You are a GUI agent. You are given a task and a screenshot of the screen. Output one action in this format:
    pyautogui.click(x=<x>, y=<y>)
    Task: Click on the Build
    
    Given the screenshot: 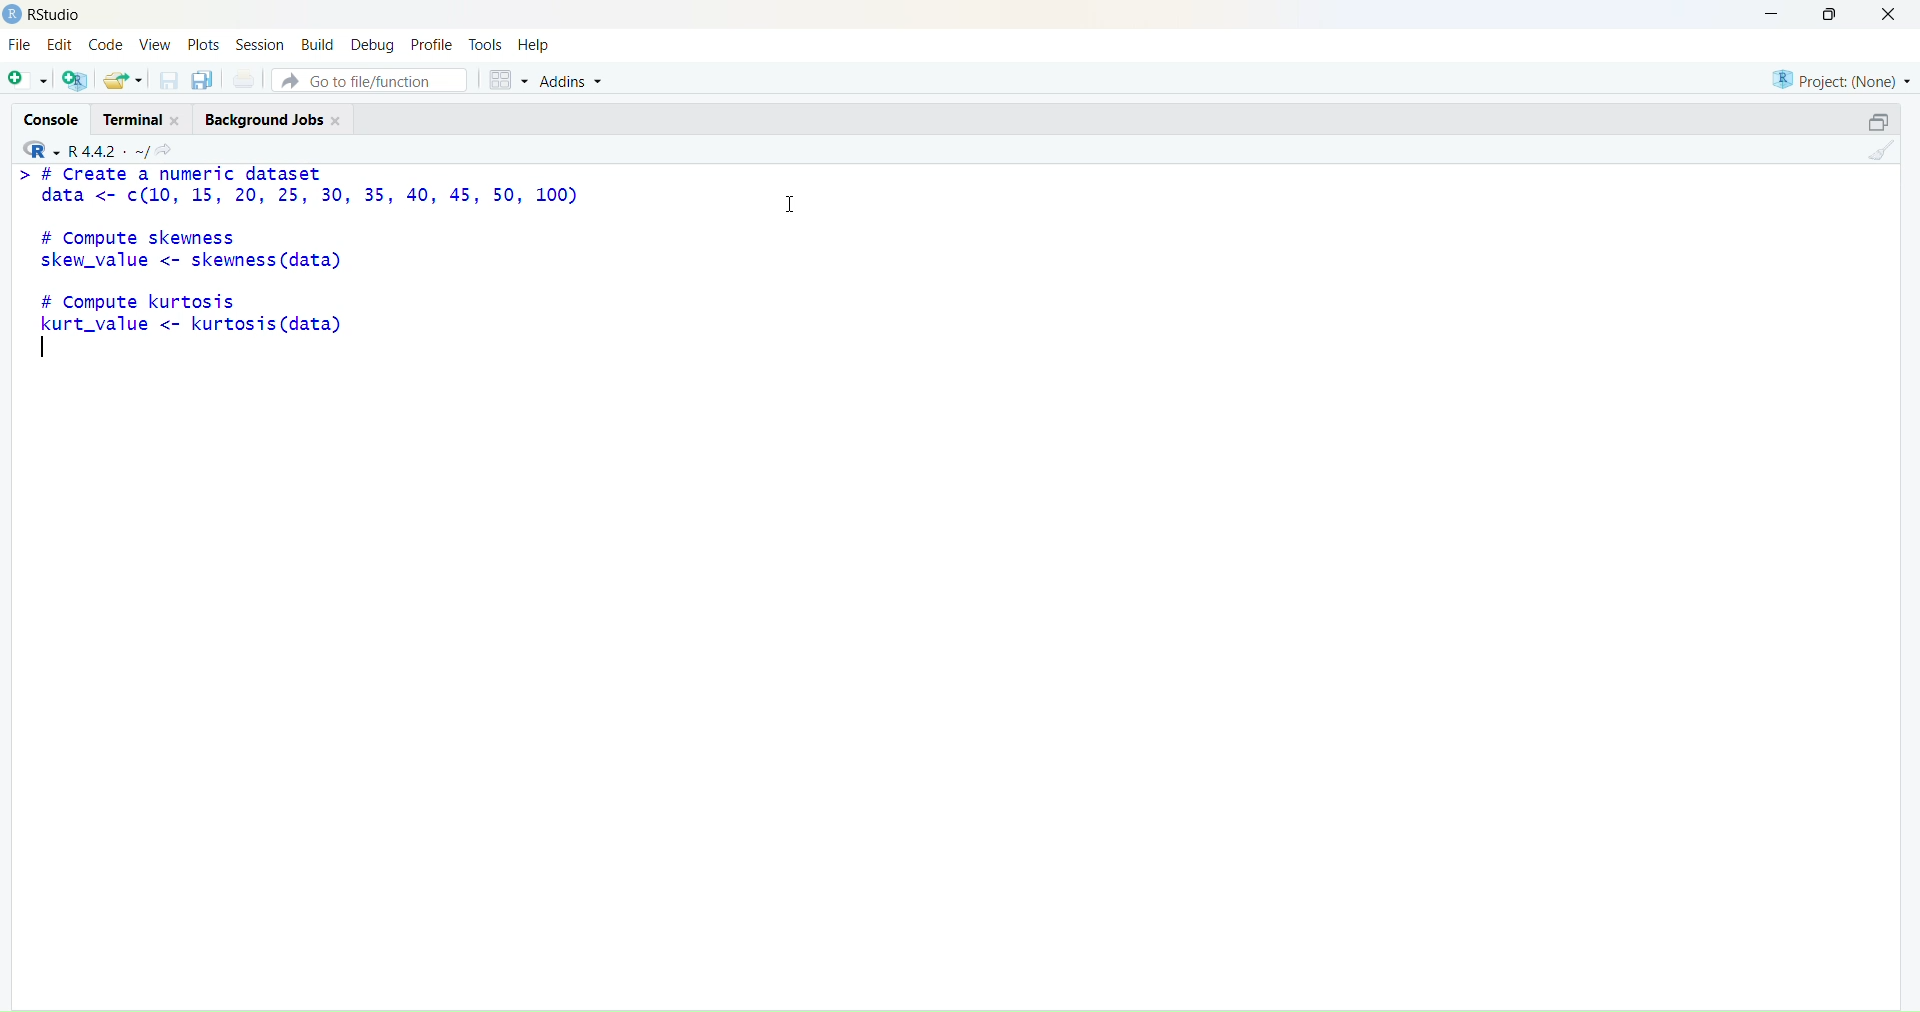 What is the action you would take?
    pyautogui.click(x=317, y=43)
    